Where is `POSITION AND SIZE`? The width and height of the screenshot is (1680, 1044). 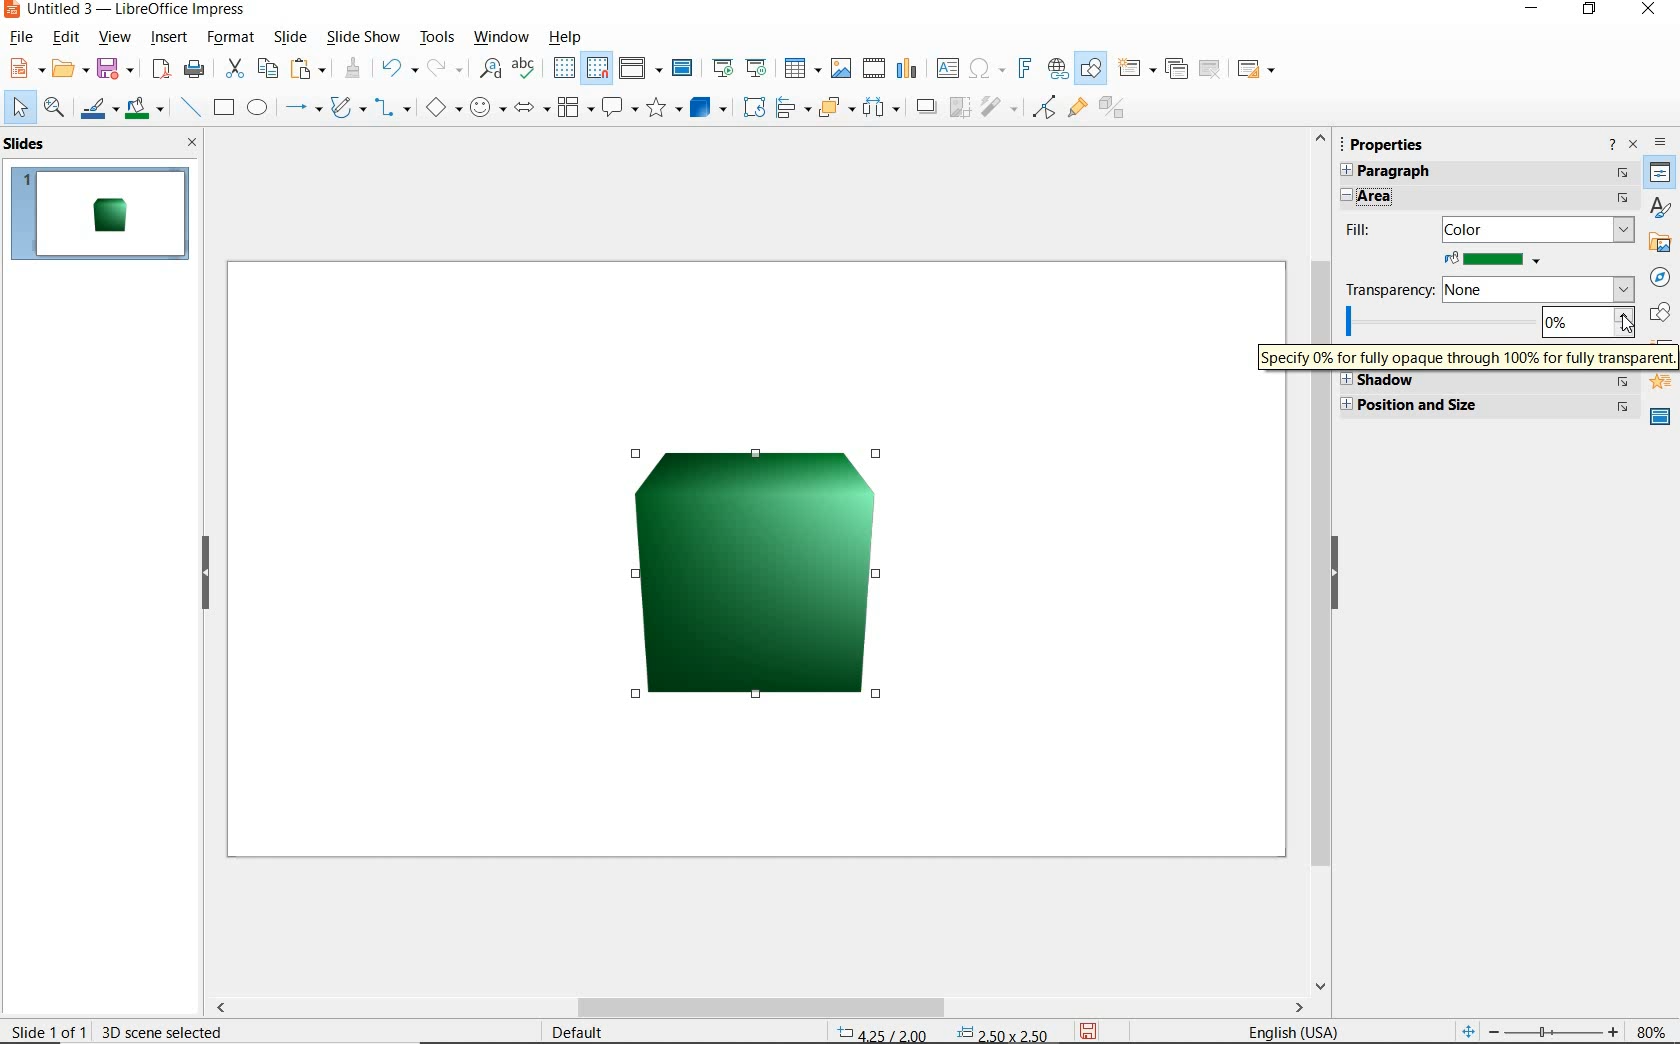
POSITION AND SIZE is located at coordinates (945, 1031).